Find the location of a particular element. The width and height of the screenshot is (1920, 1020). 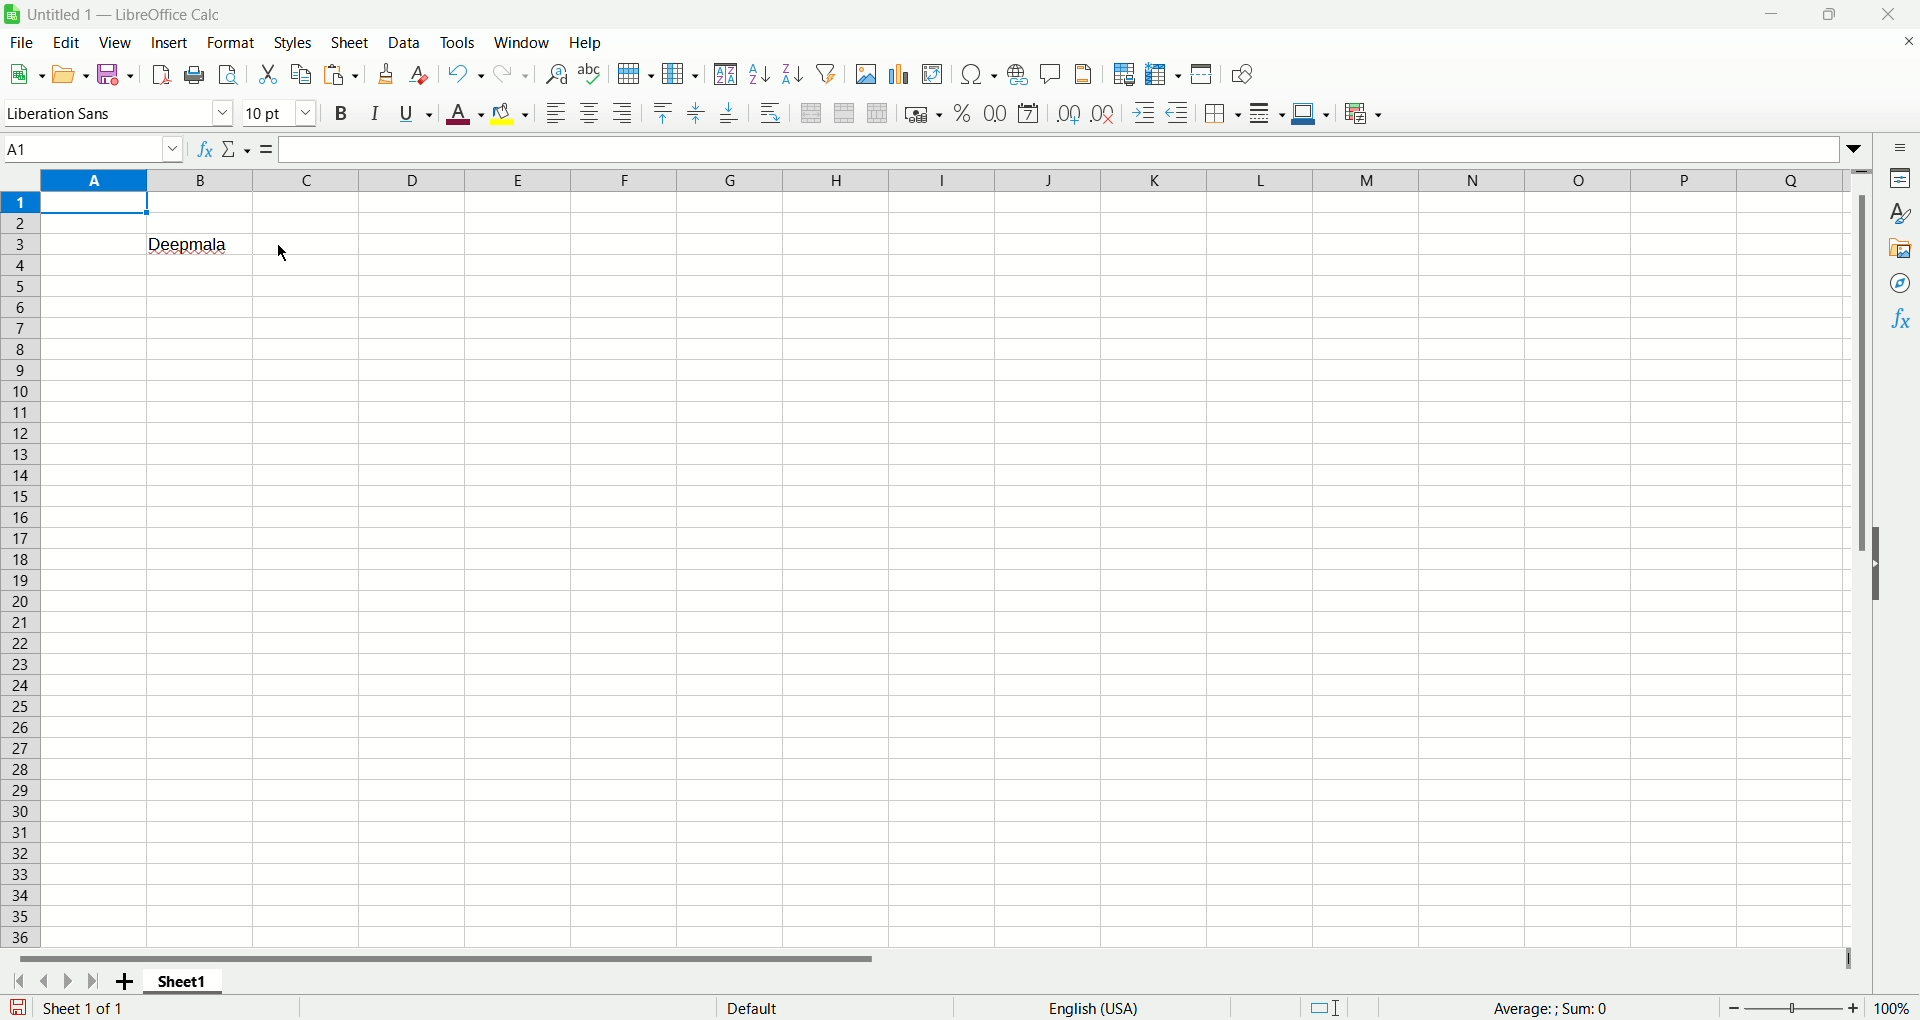

Zoom in is located at coordinates (1853, 1008).